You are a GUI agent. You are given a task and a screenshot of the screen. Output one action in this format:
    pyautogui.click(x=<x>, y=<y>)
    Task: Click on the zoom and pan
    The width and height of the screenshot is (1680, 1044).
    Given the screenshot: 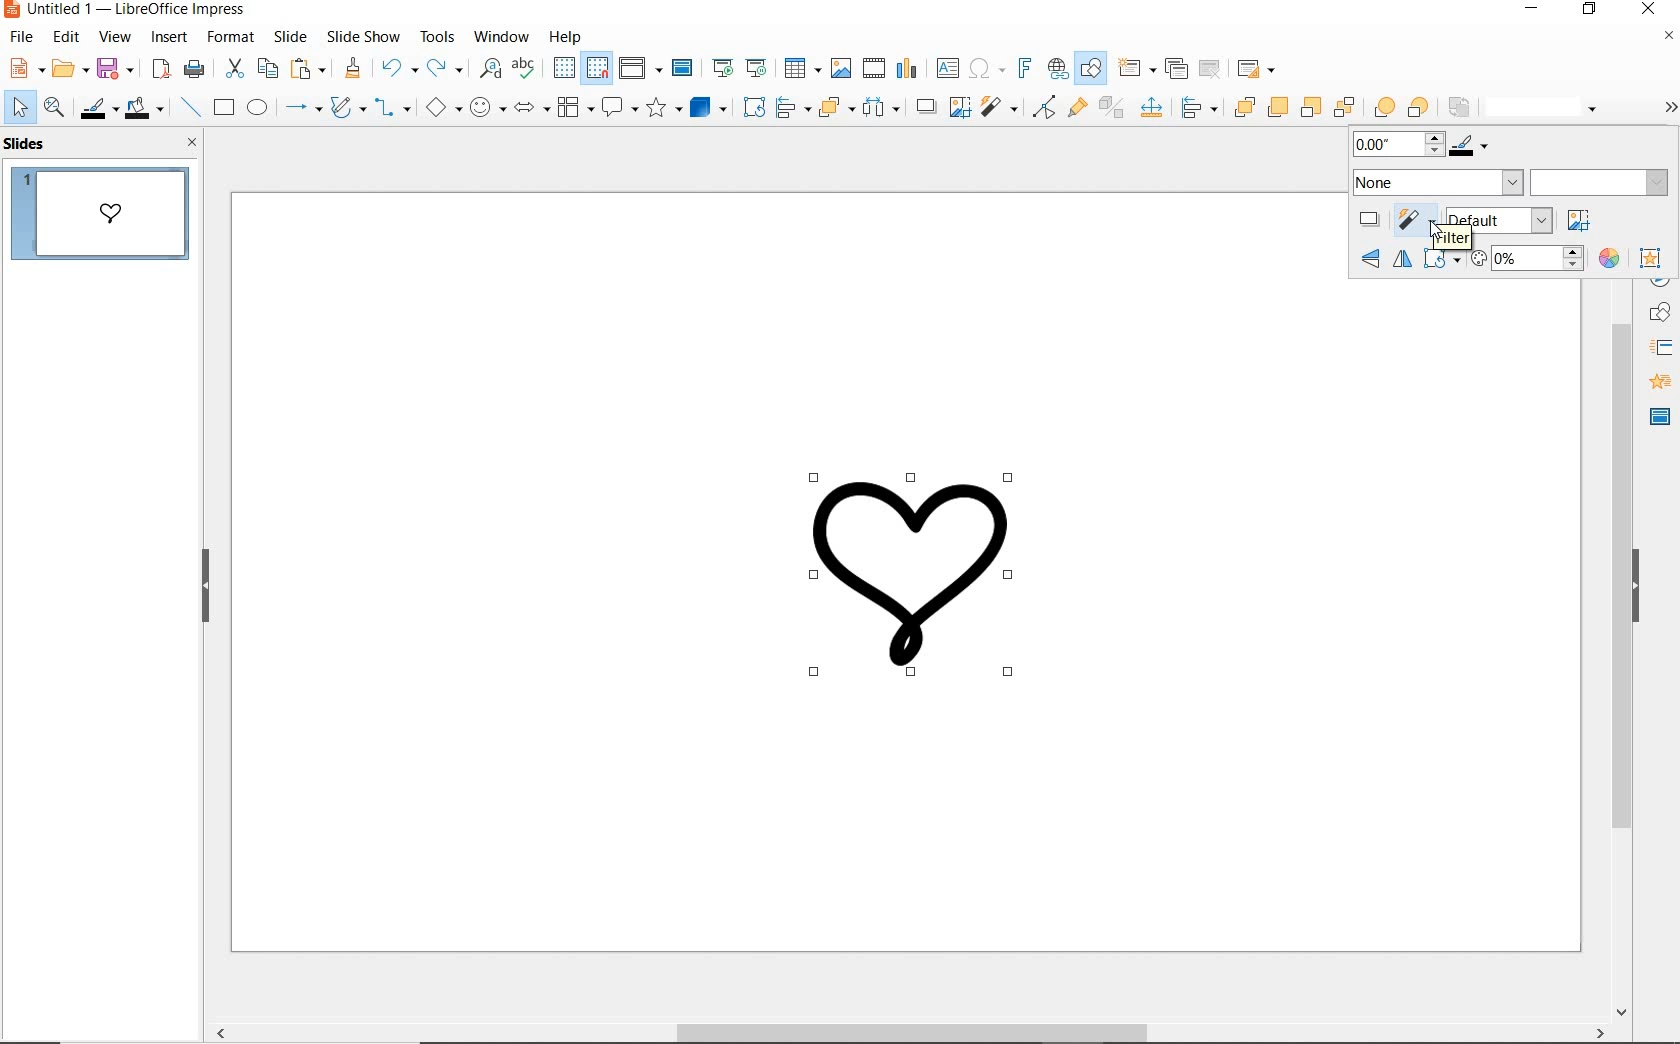 What is the action you would take?
    pyautogui.click(x=52, y=107)
    